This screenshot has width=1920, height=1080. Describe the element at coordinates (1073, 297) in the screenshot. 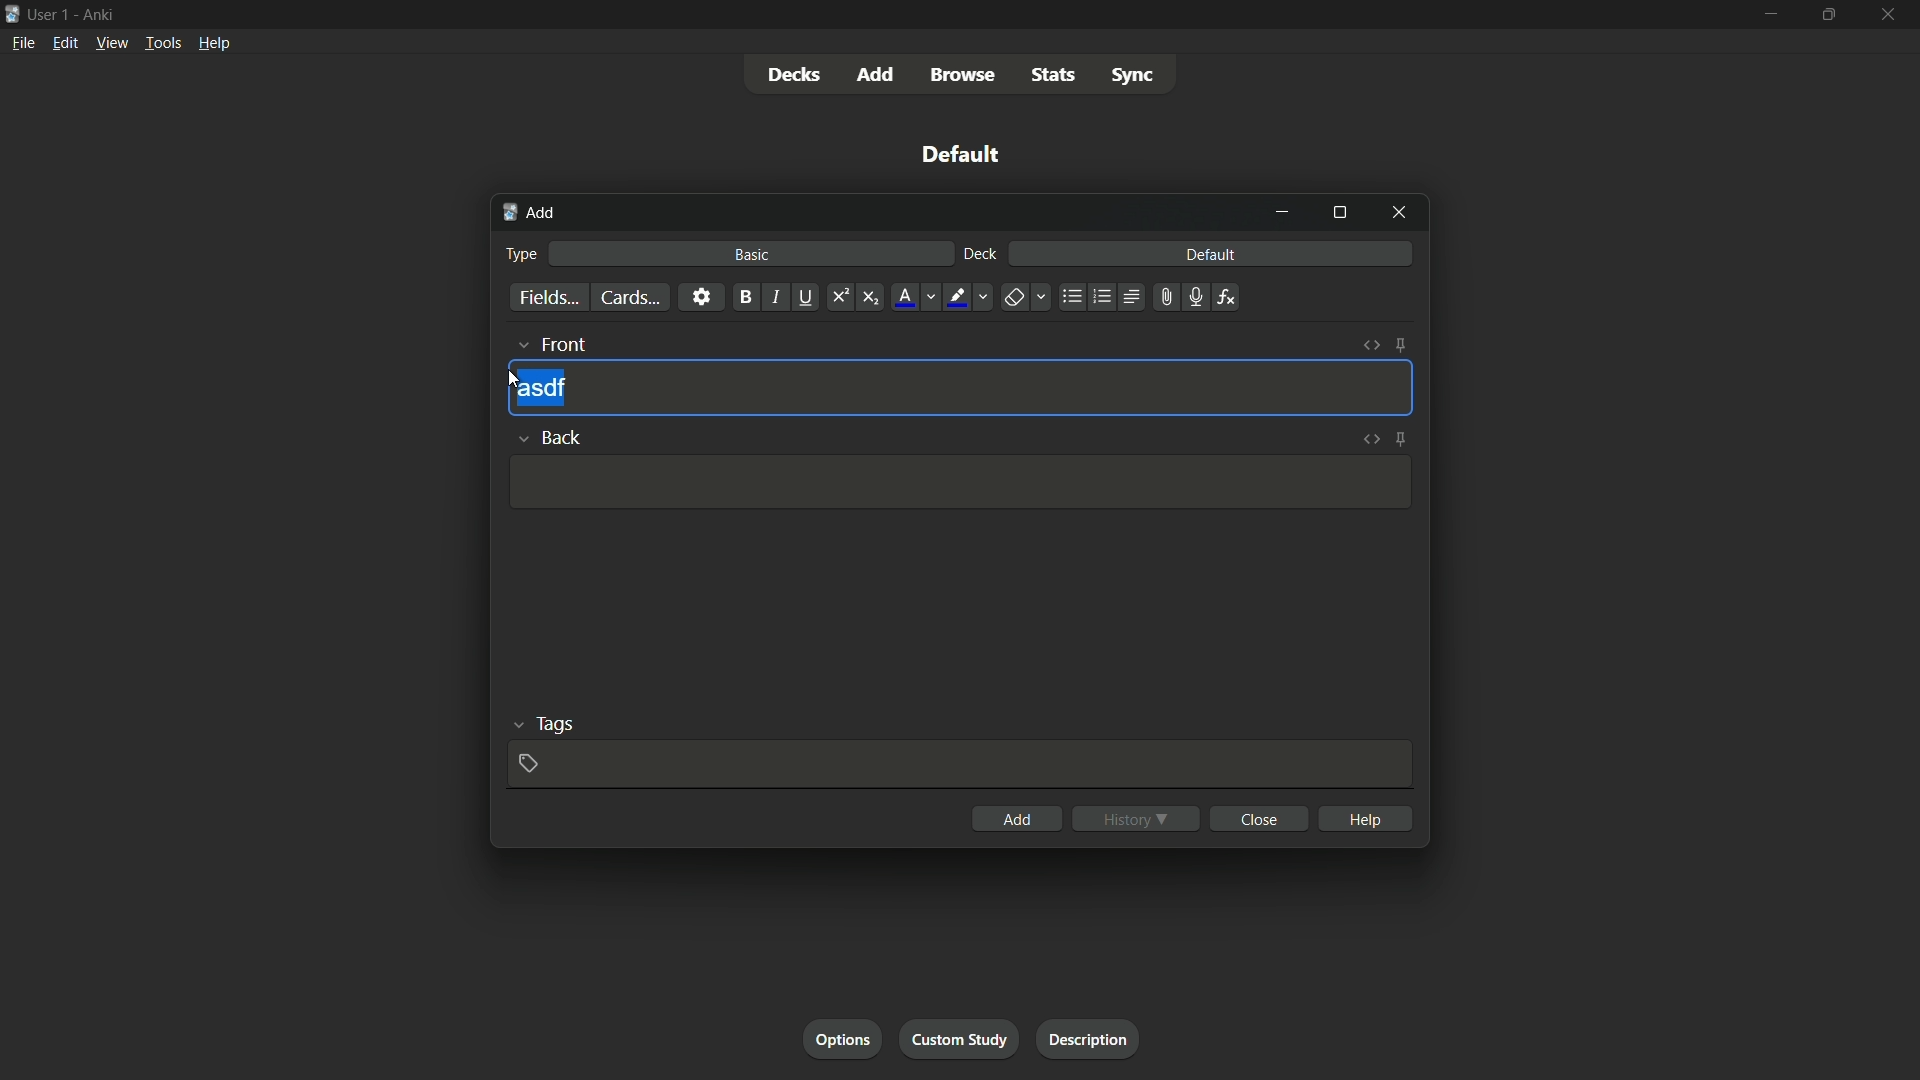

I see `unordered list` at that location.